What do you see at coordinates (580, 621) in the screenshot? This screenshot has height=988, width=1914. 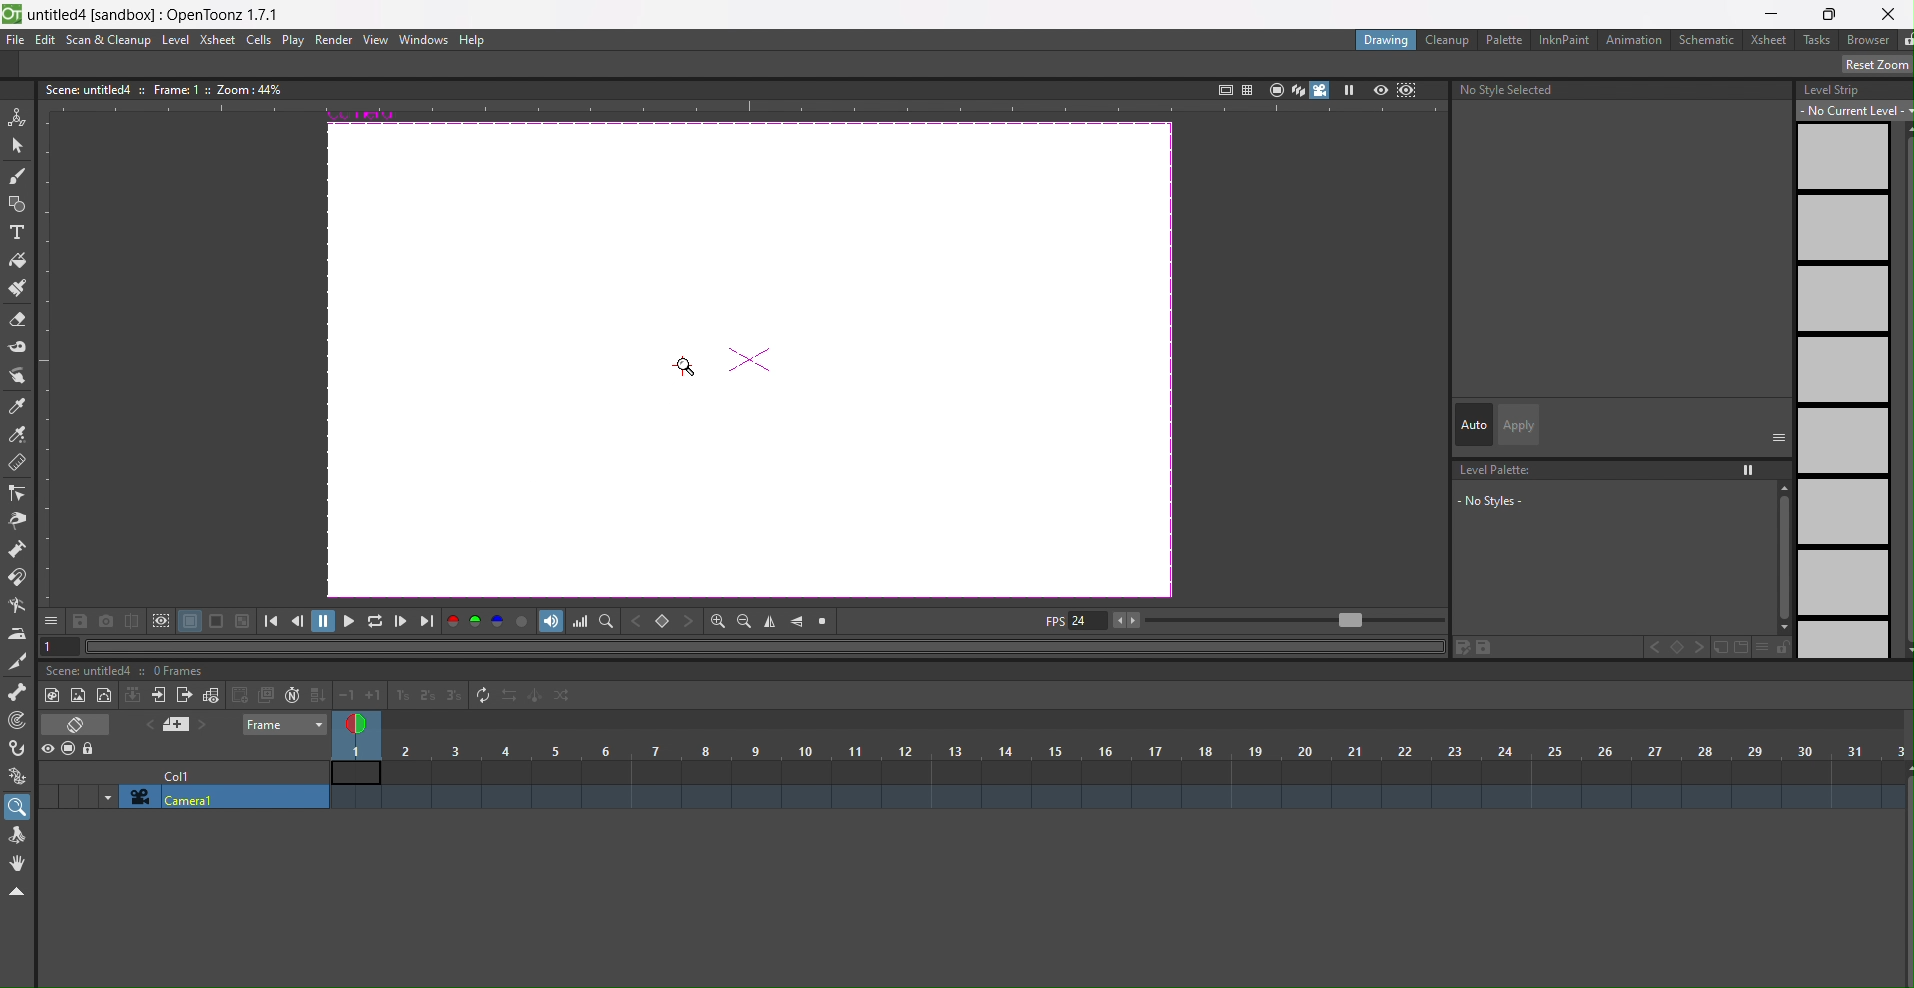 I see `` at bounding box center [580, 621].